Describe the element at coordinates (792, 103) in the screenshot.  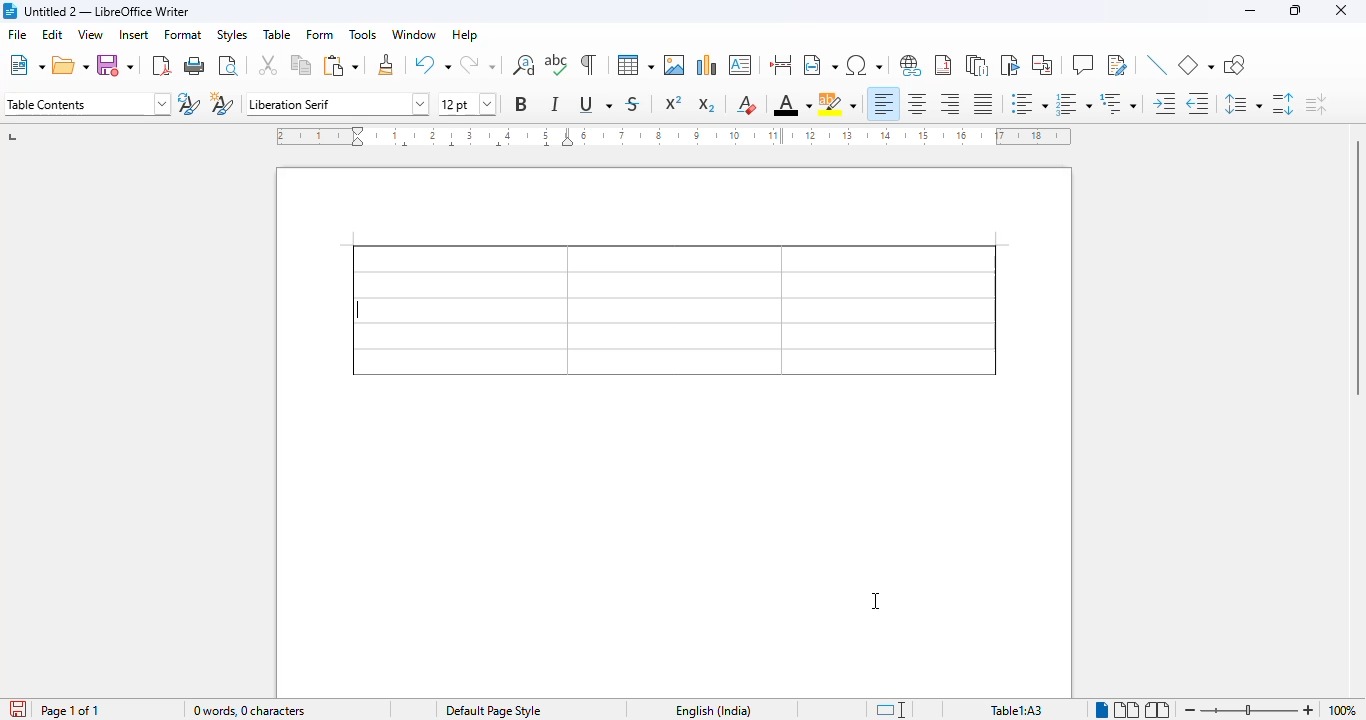
I see `font color` at that location.